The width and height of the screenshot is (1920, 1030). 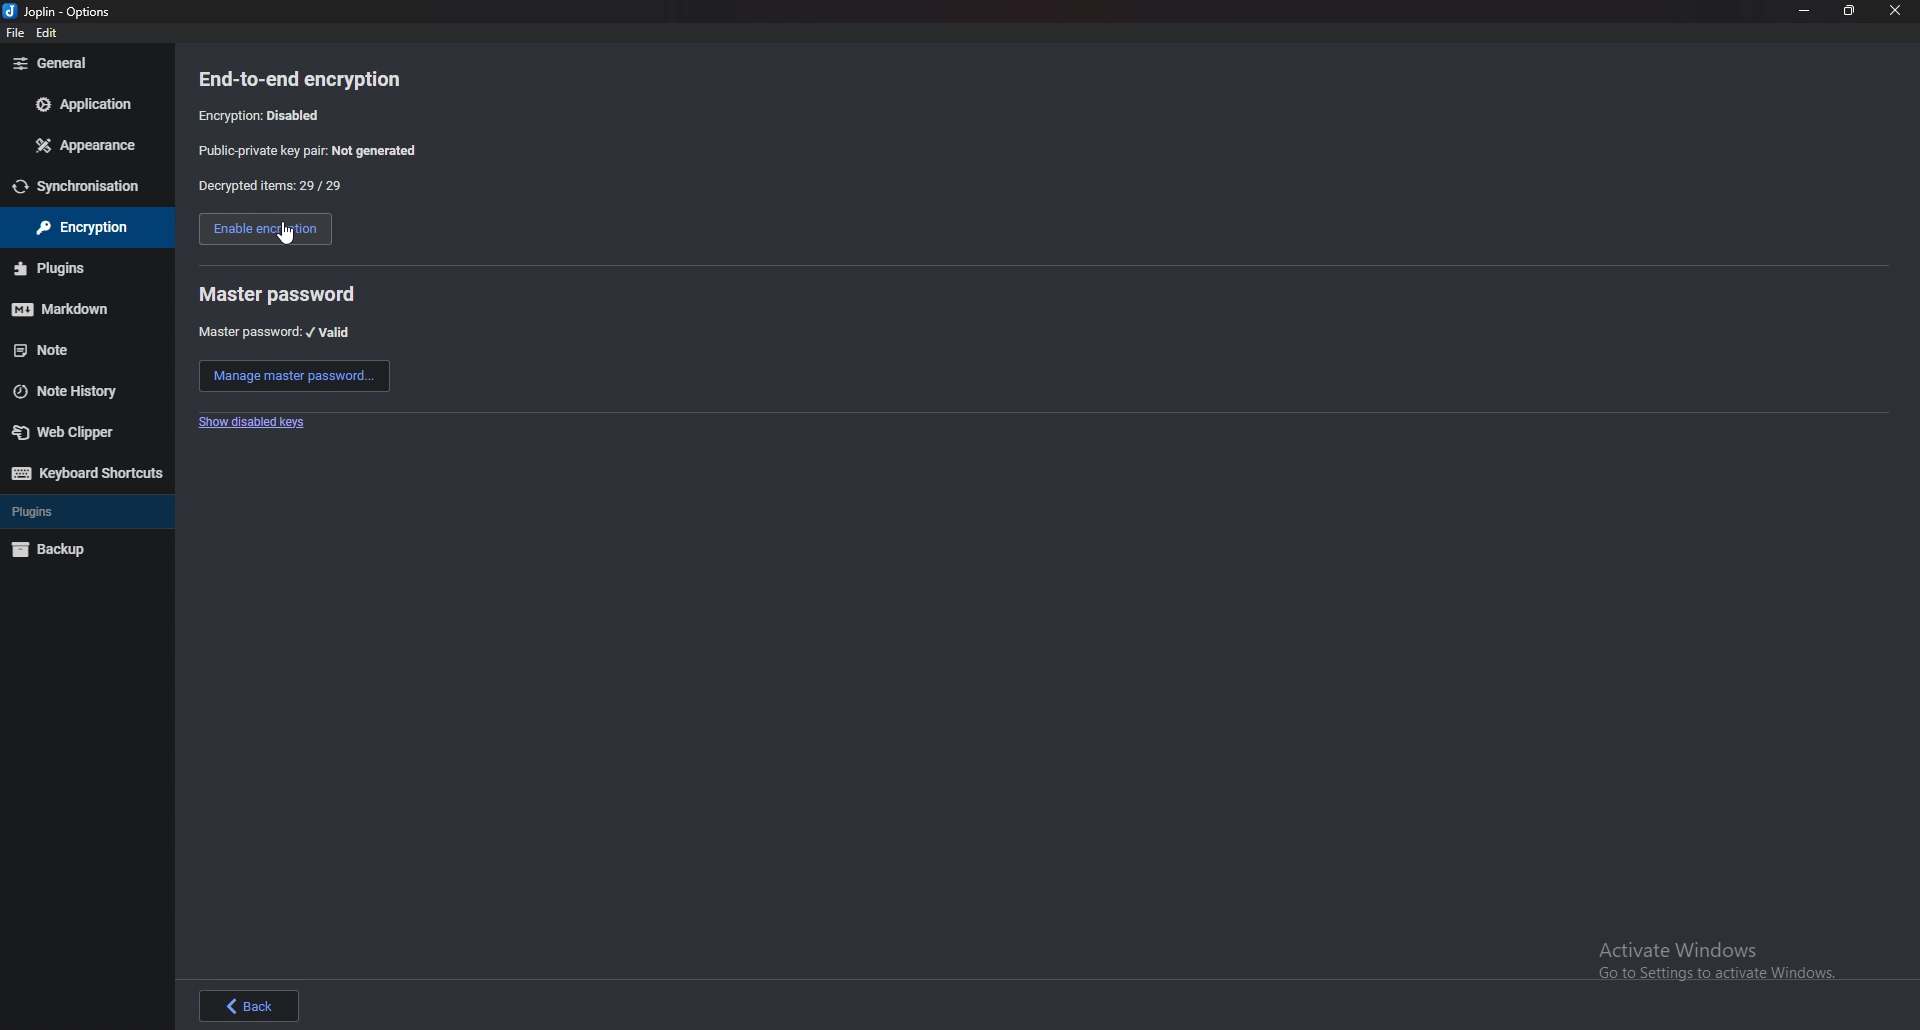 I want to click on , so click(x=286, y=235).